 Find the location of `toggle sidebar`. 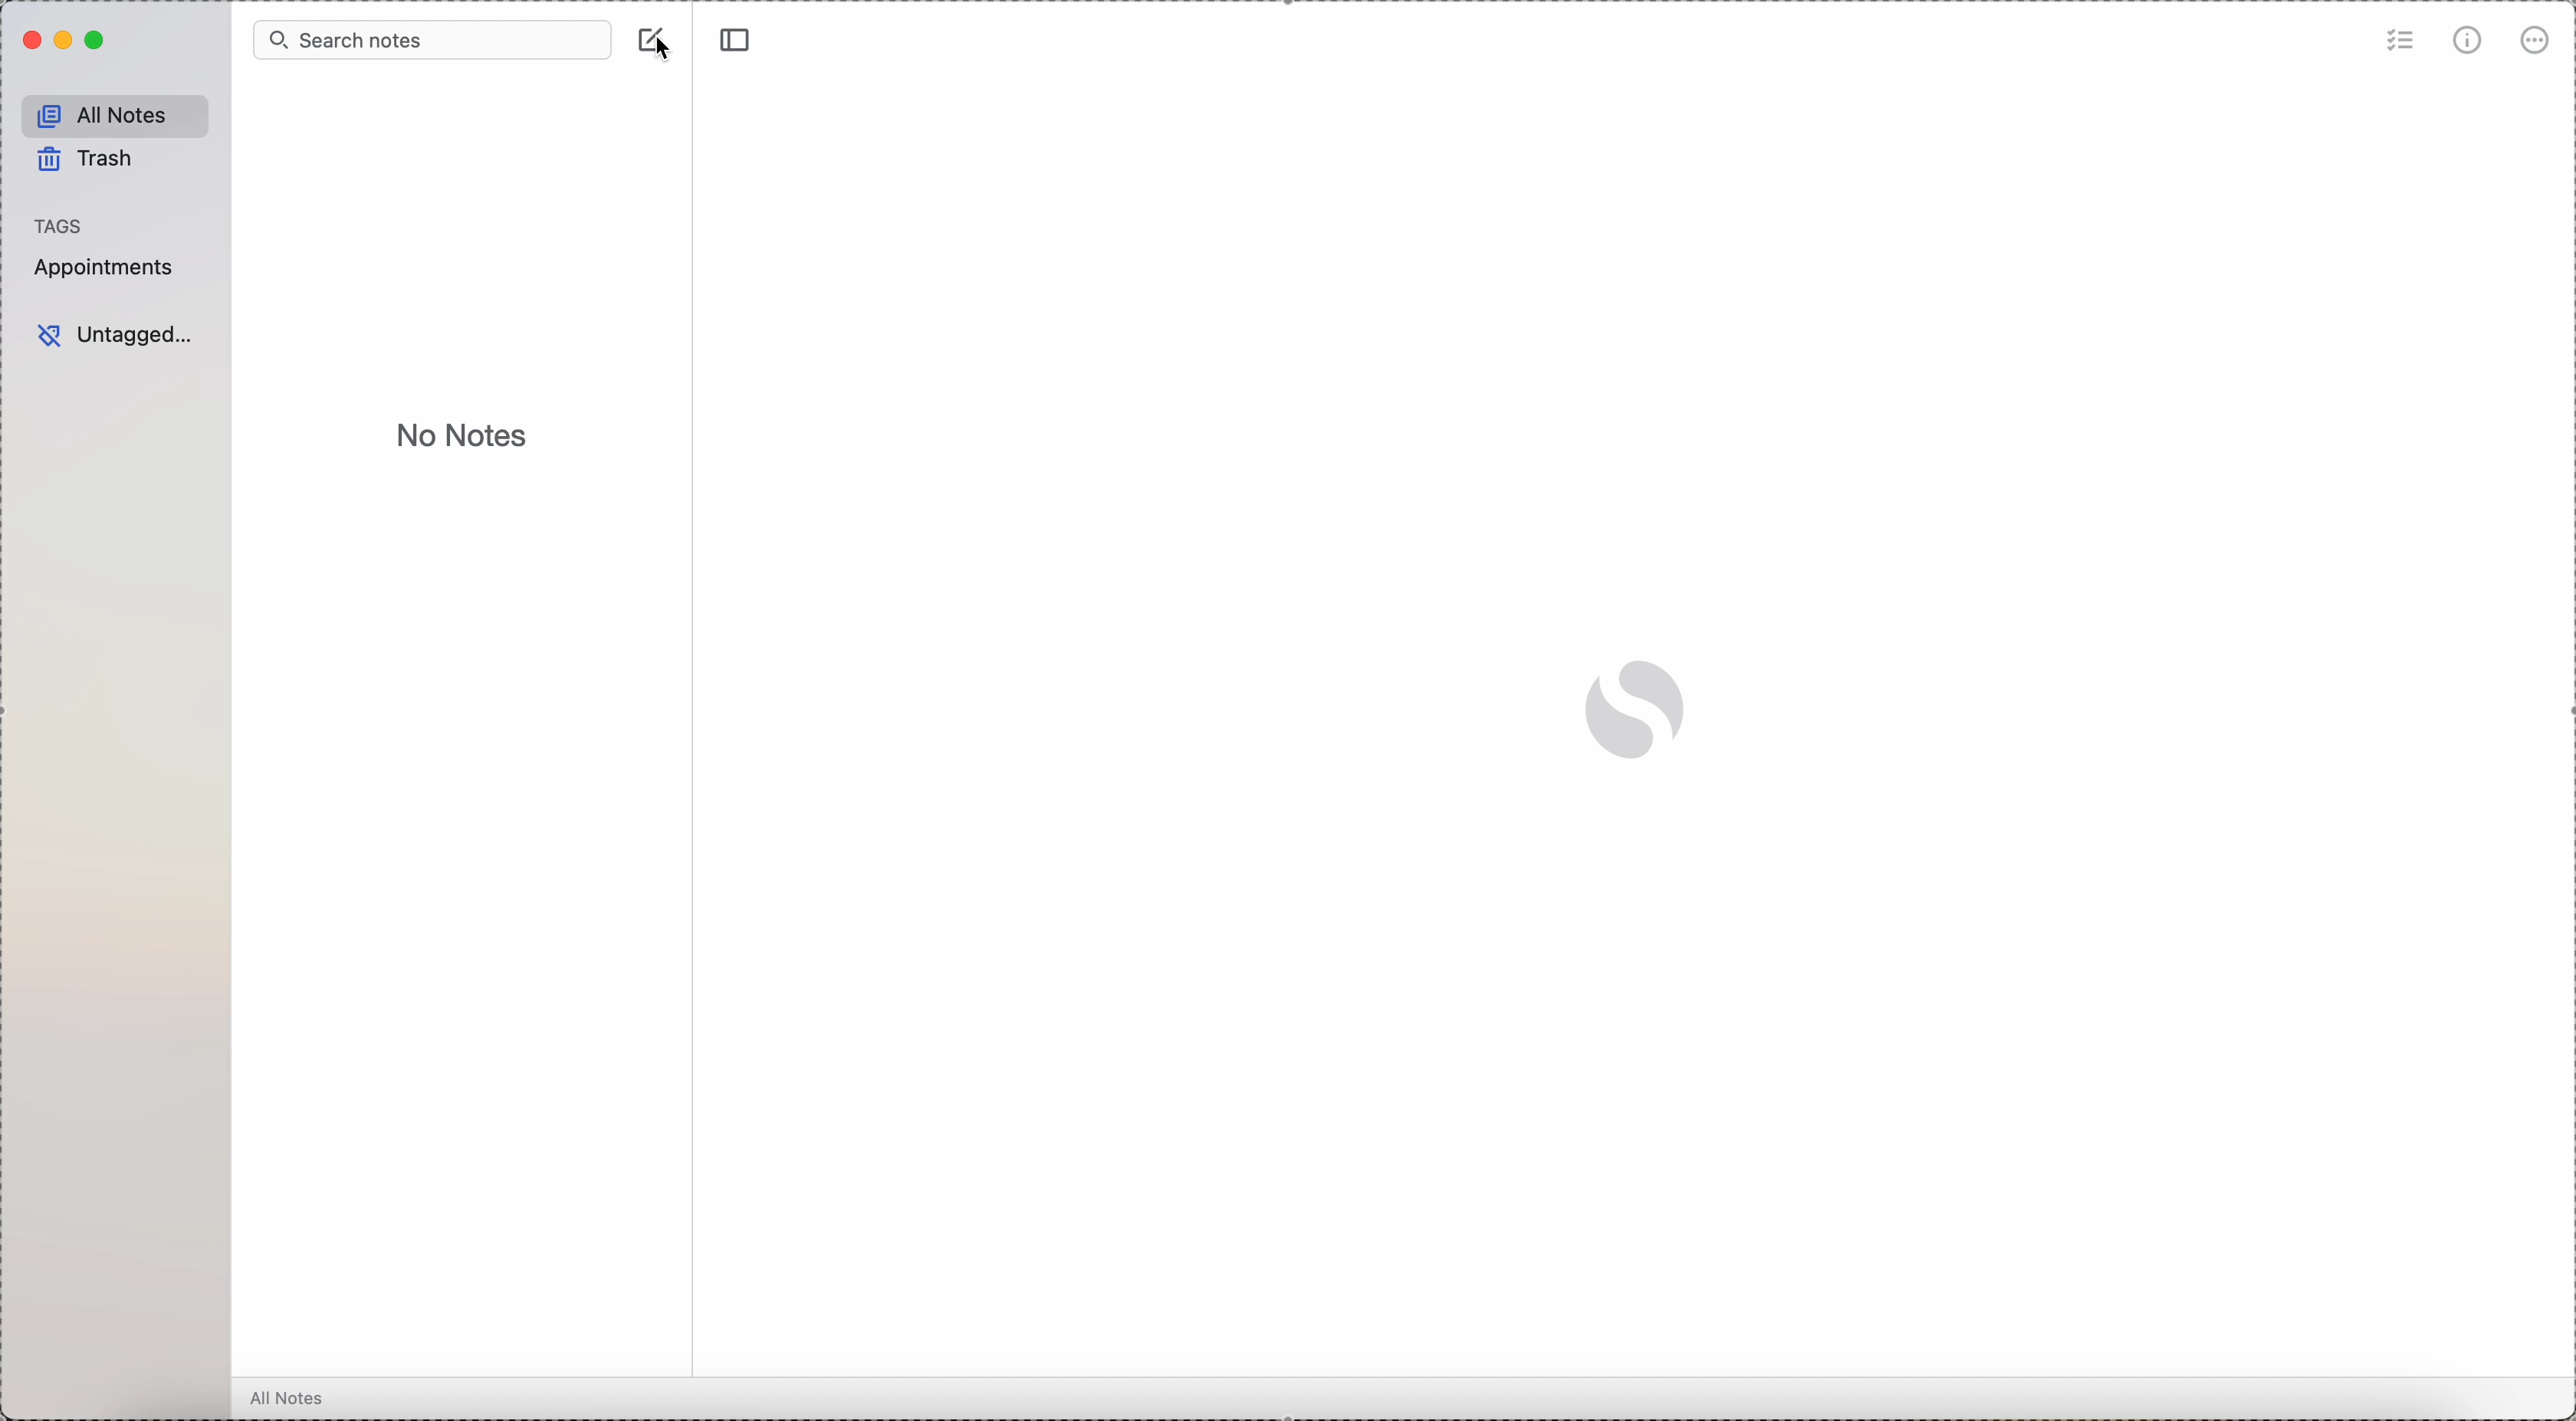

toggle sidebar is located at coordinates (738, 39).